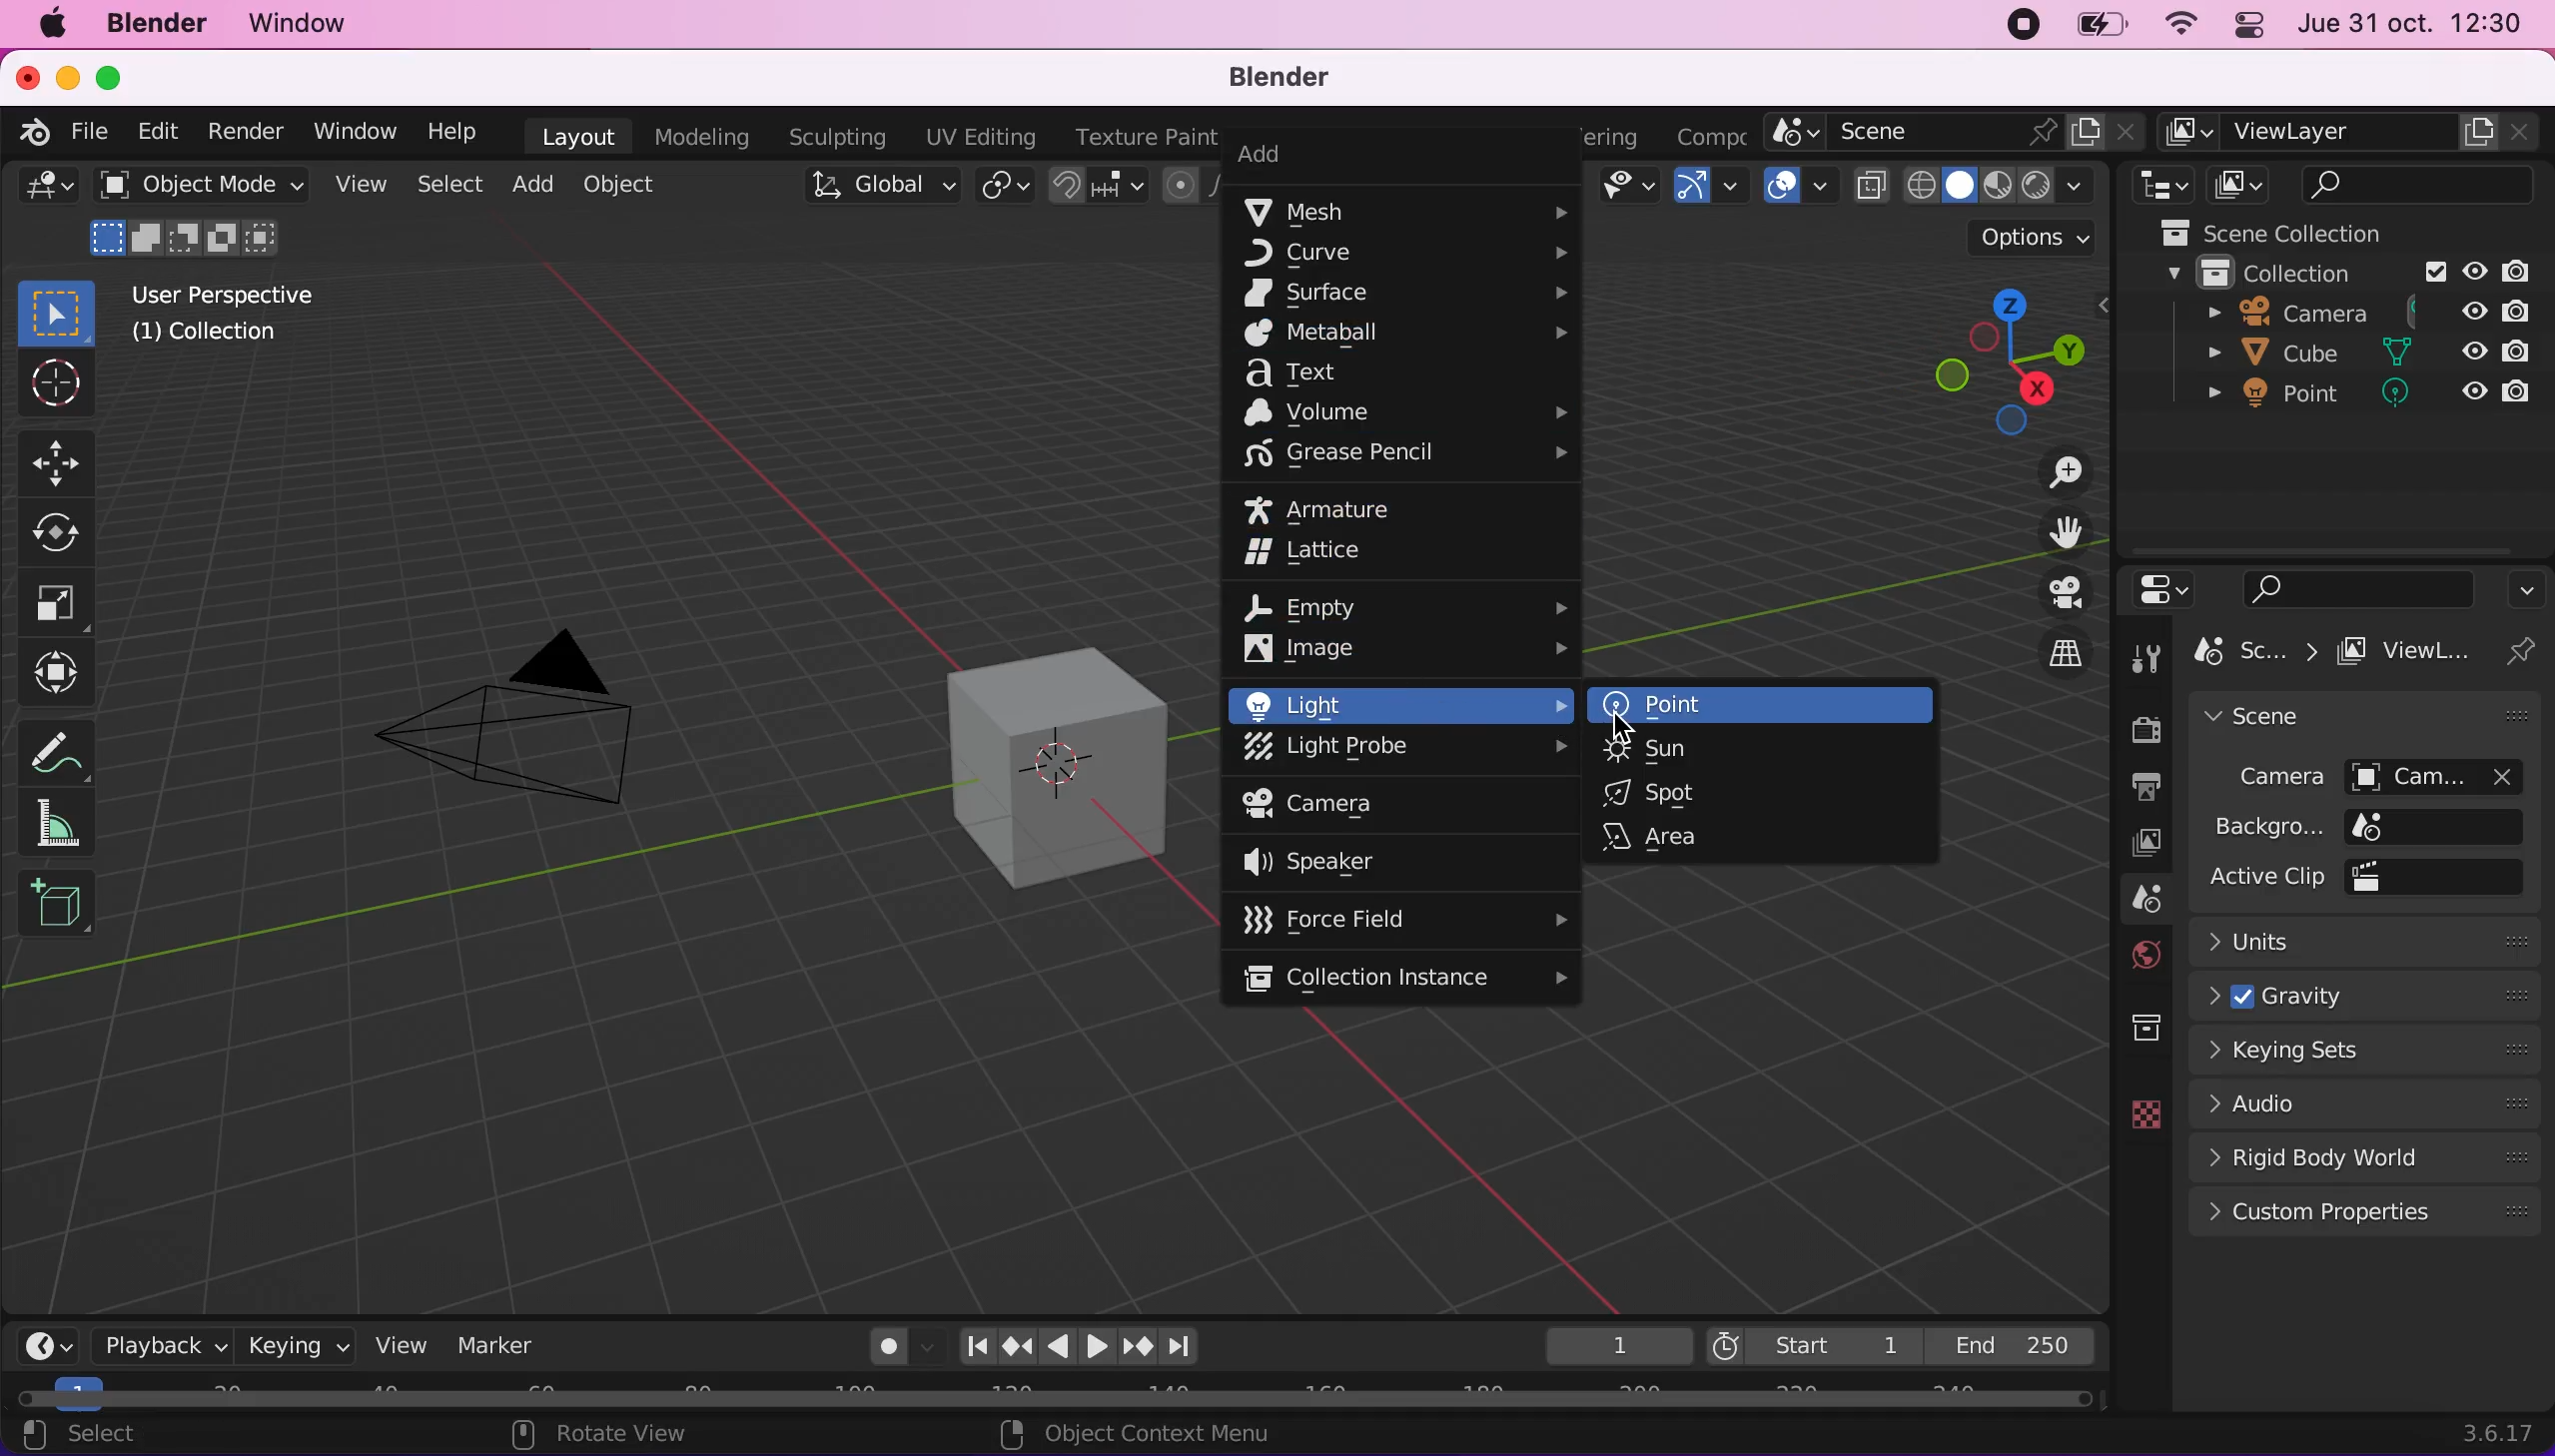  I want to click on recording stopped, so click(2026, 26).